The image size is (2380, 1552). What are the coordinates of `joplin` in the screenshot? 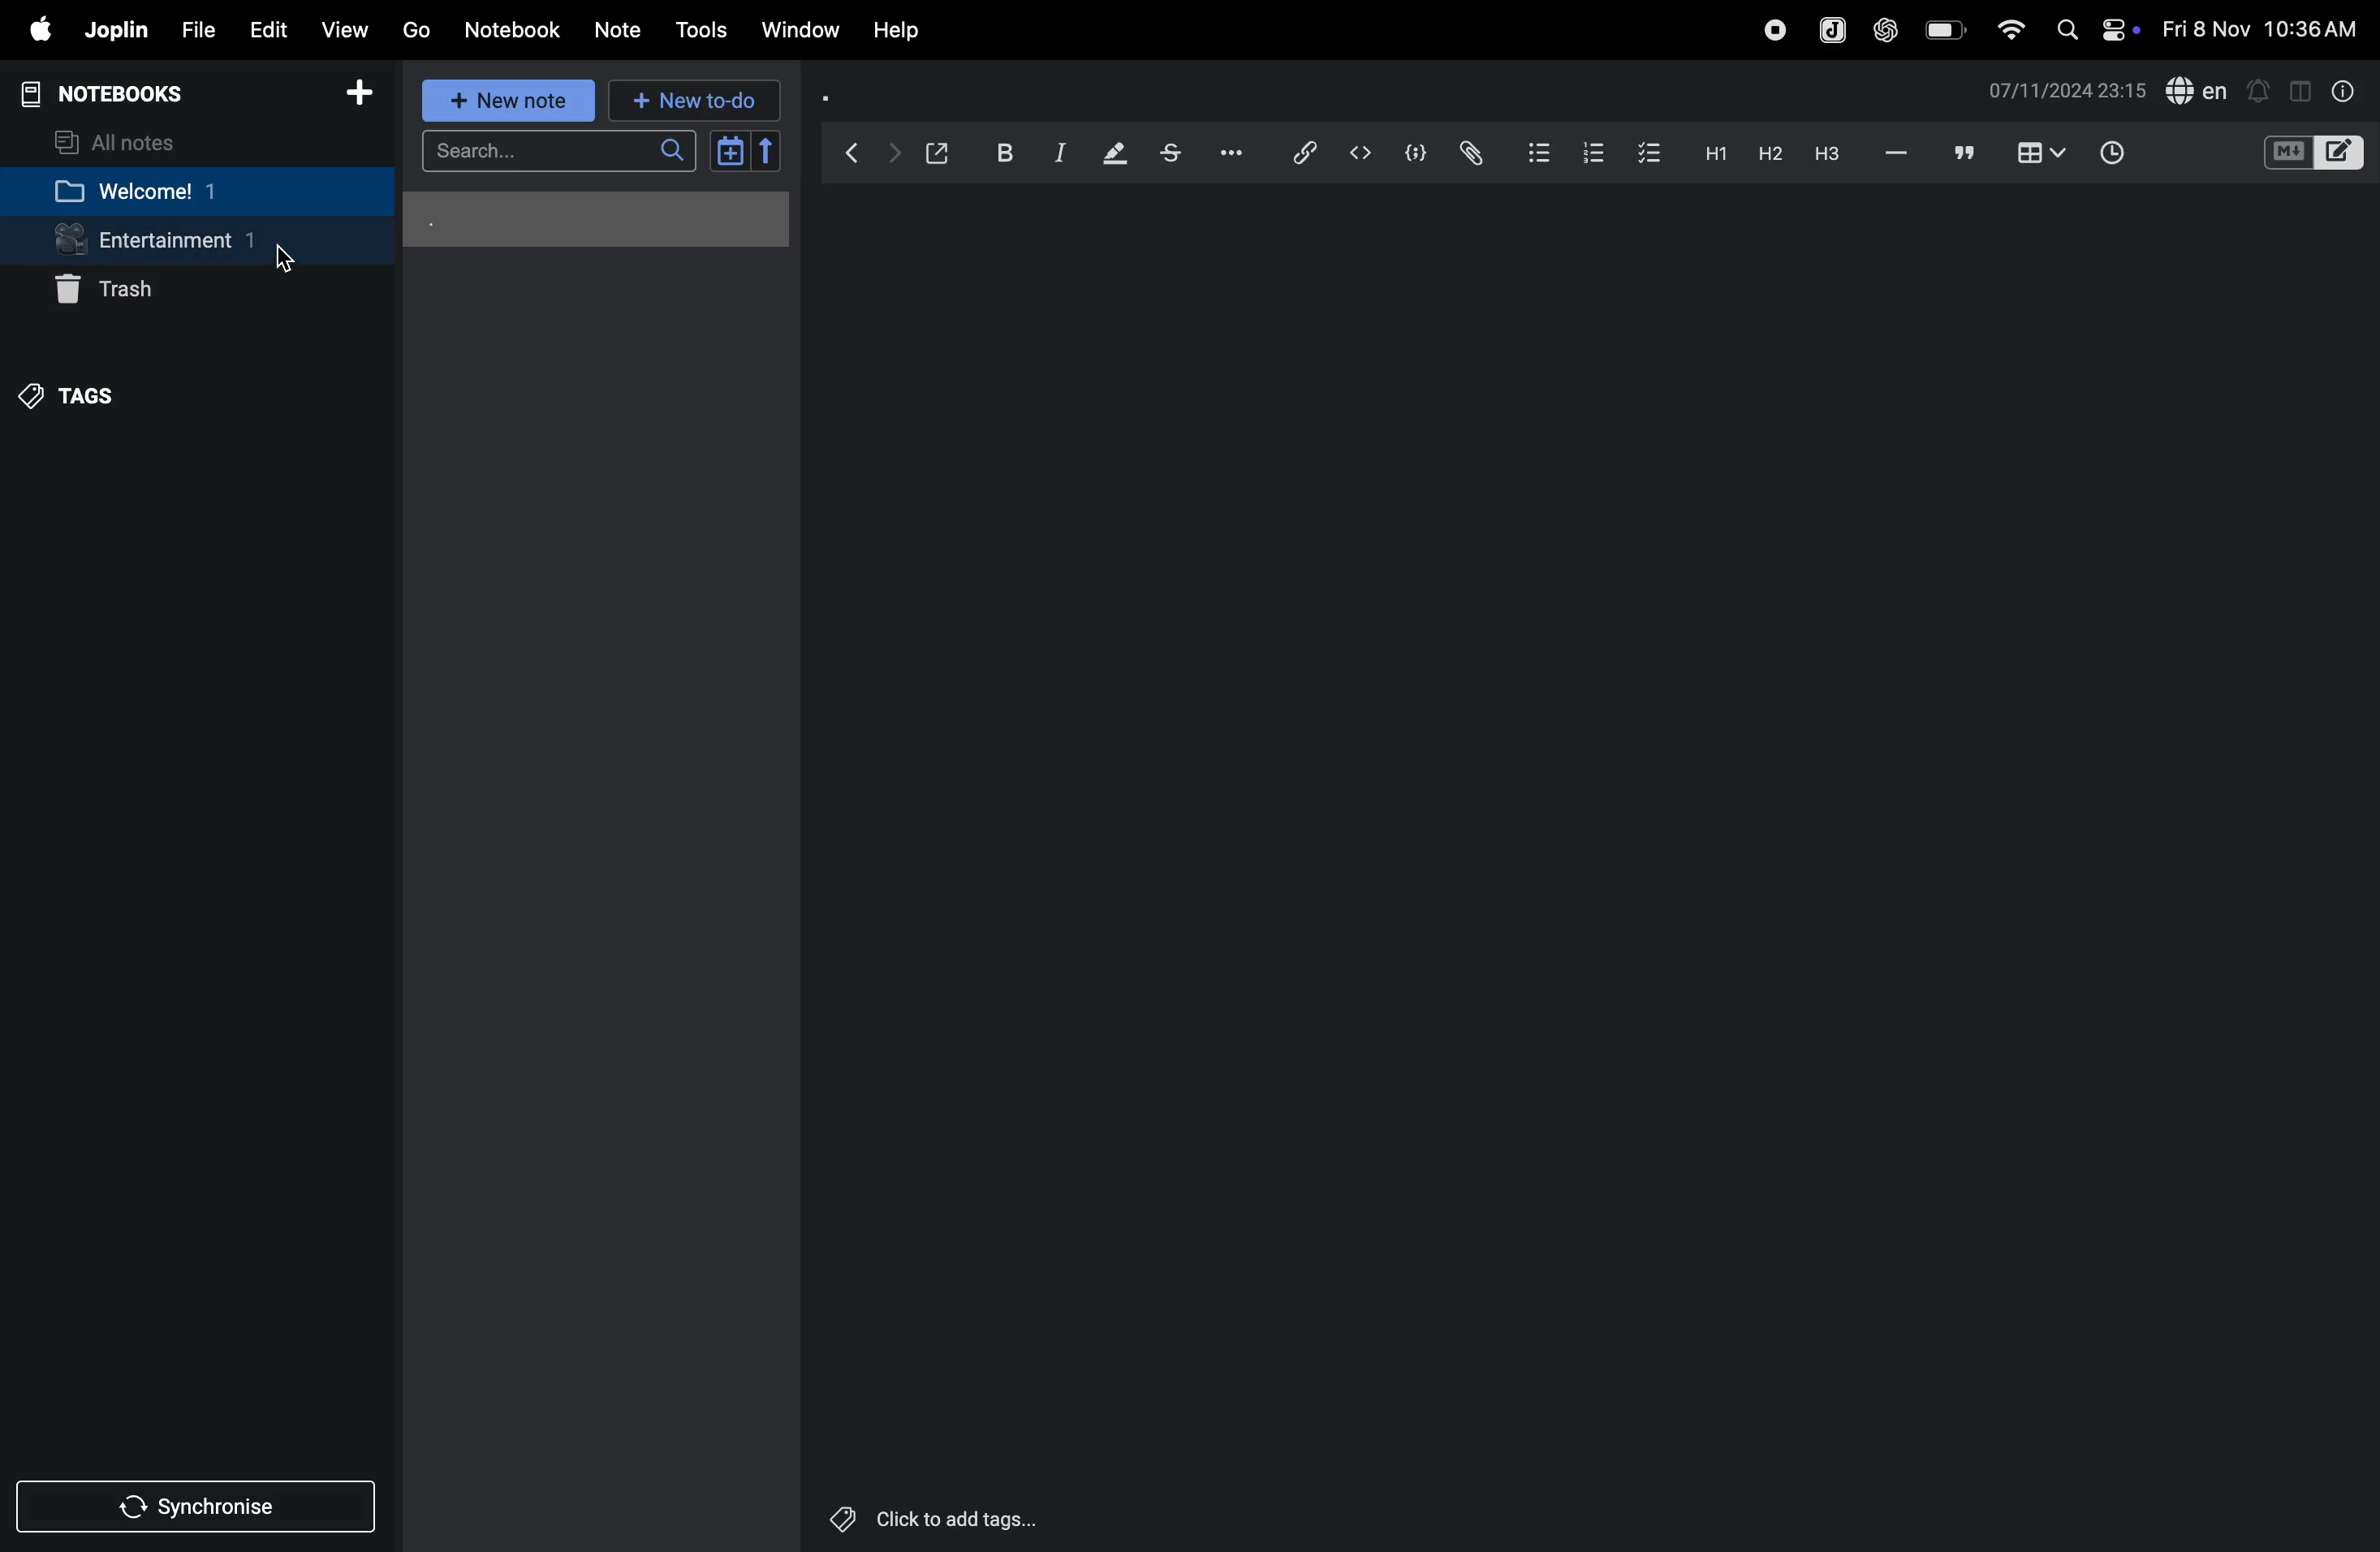 It's located at (115, 32).